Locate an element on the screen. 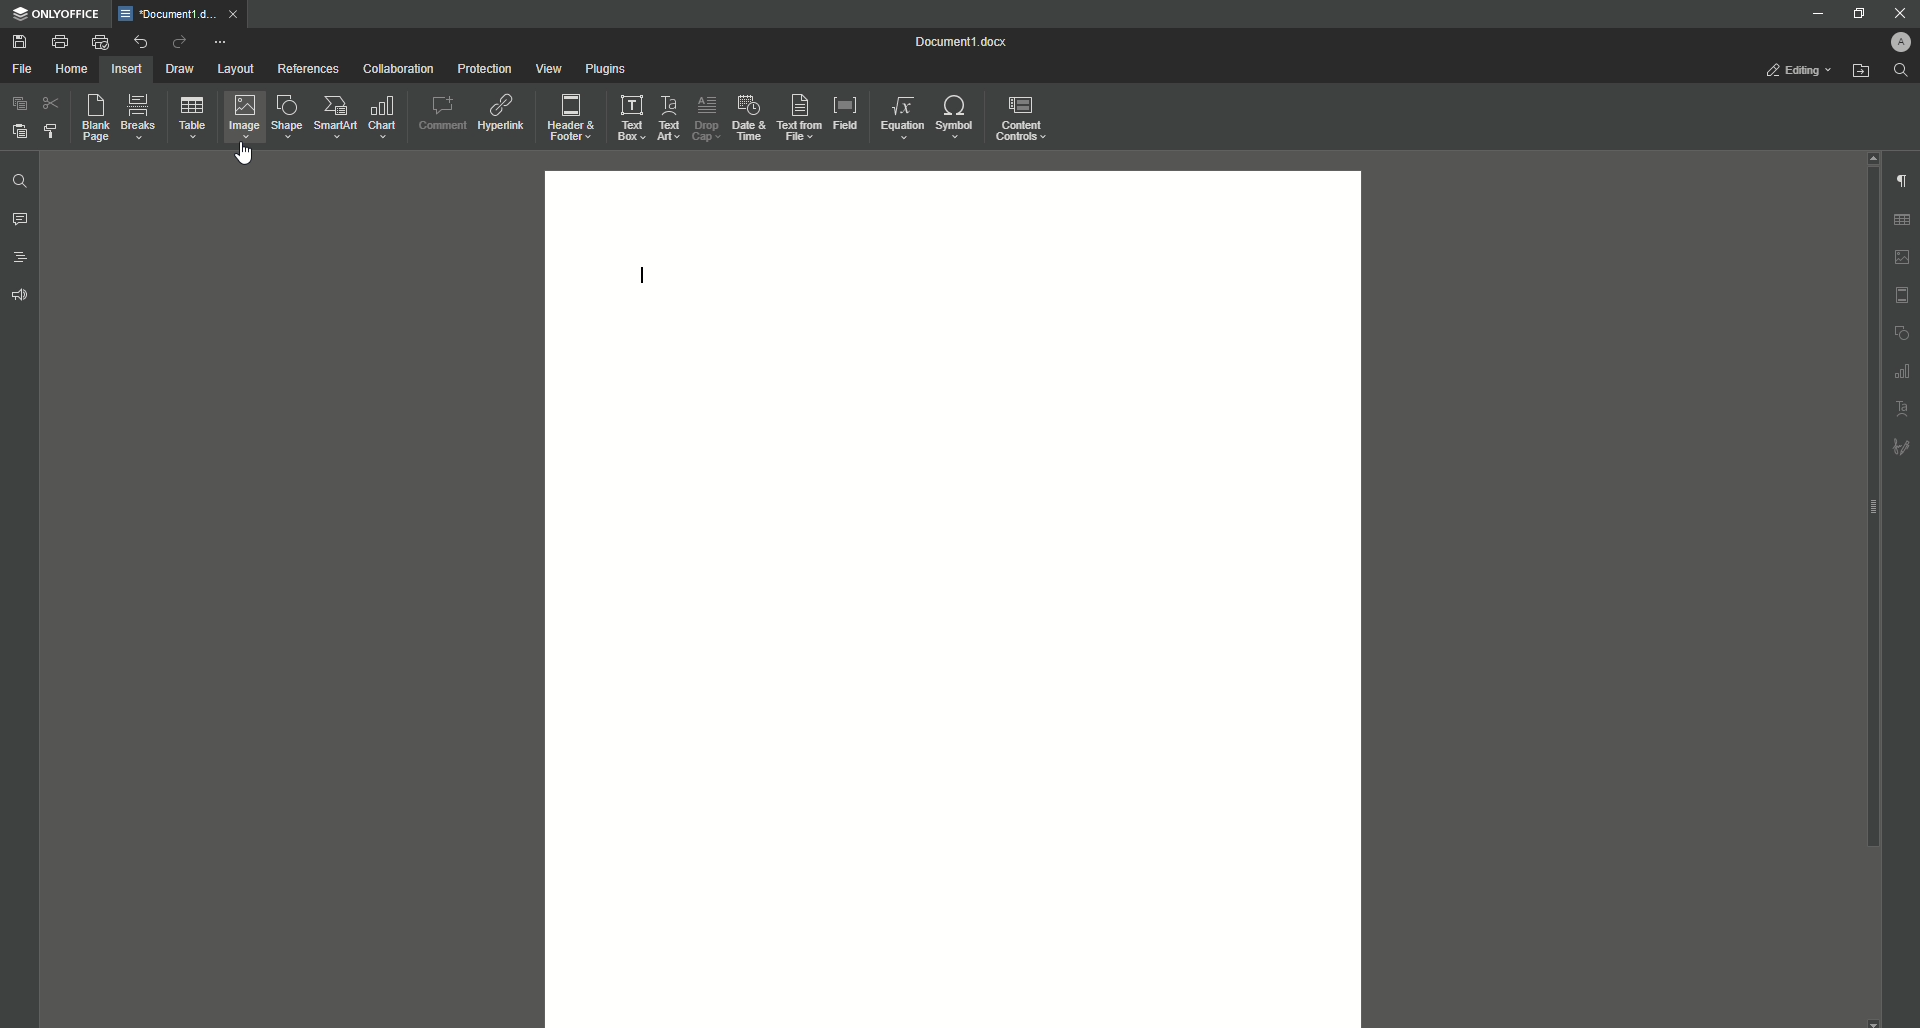 This screenshot has height=1028, width=1920. Layout is located at coordinates (236, 70).